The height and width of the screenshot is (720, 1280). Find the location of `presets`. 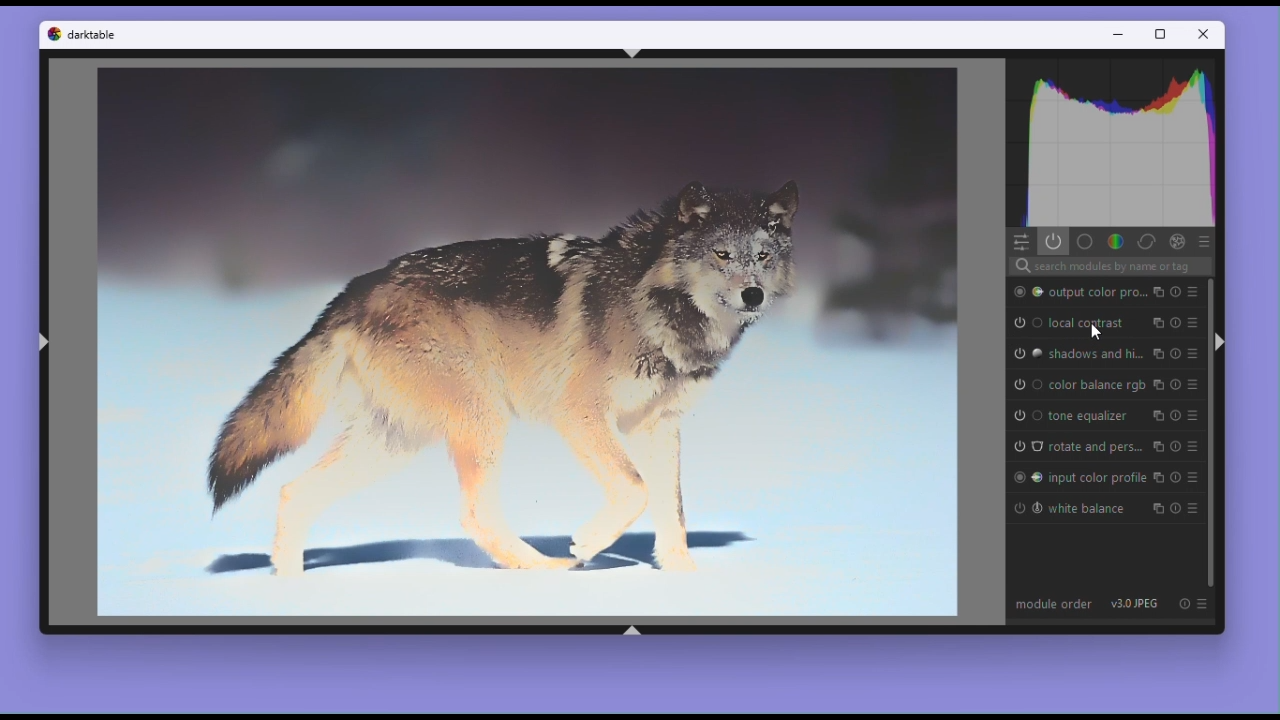

presets is located at coordinates (1195, 323).